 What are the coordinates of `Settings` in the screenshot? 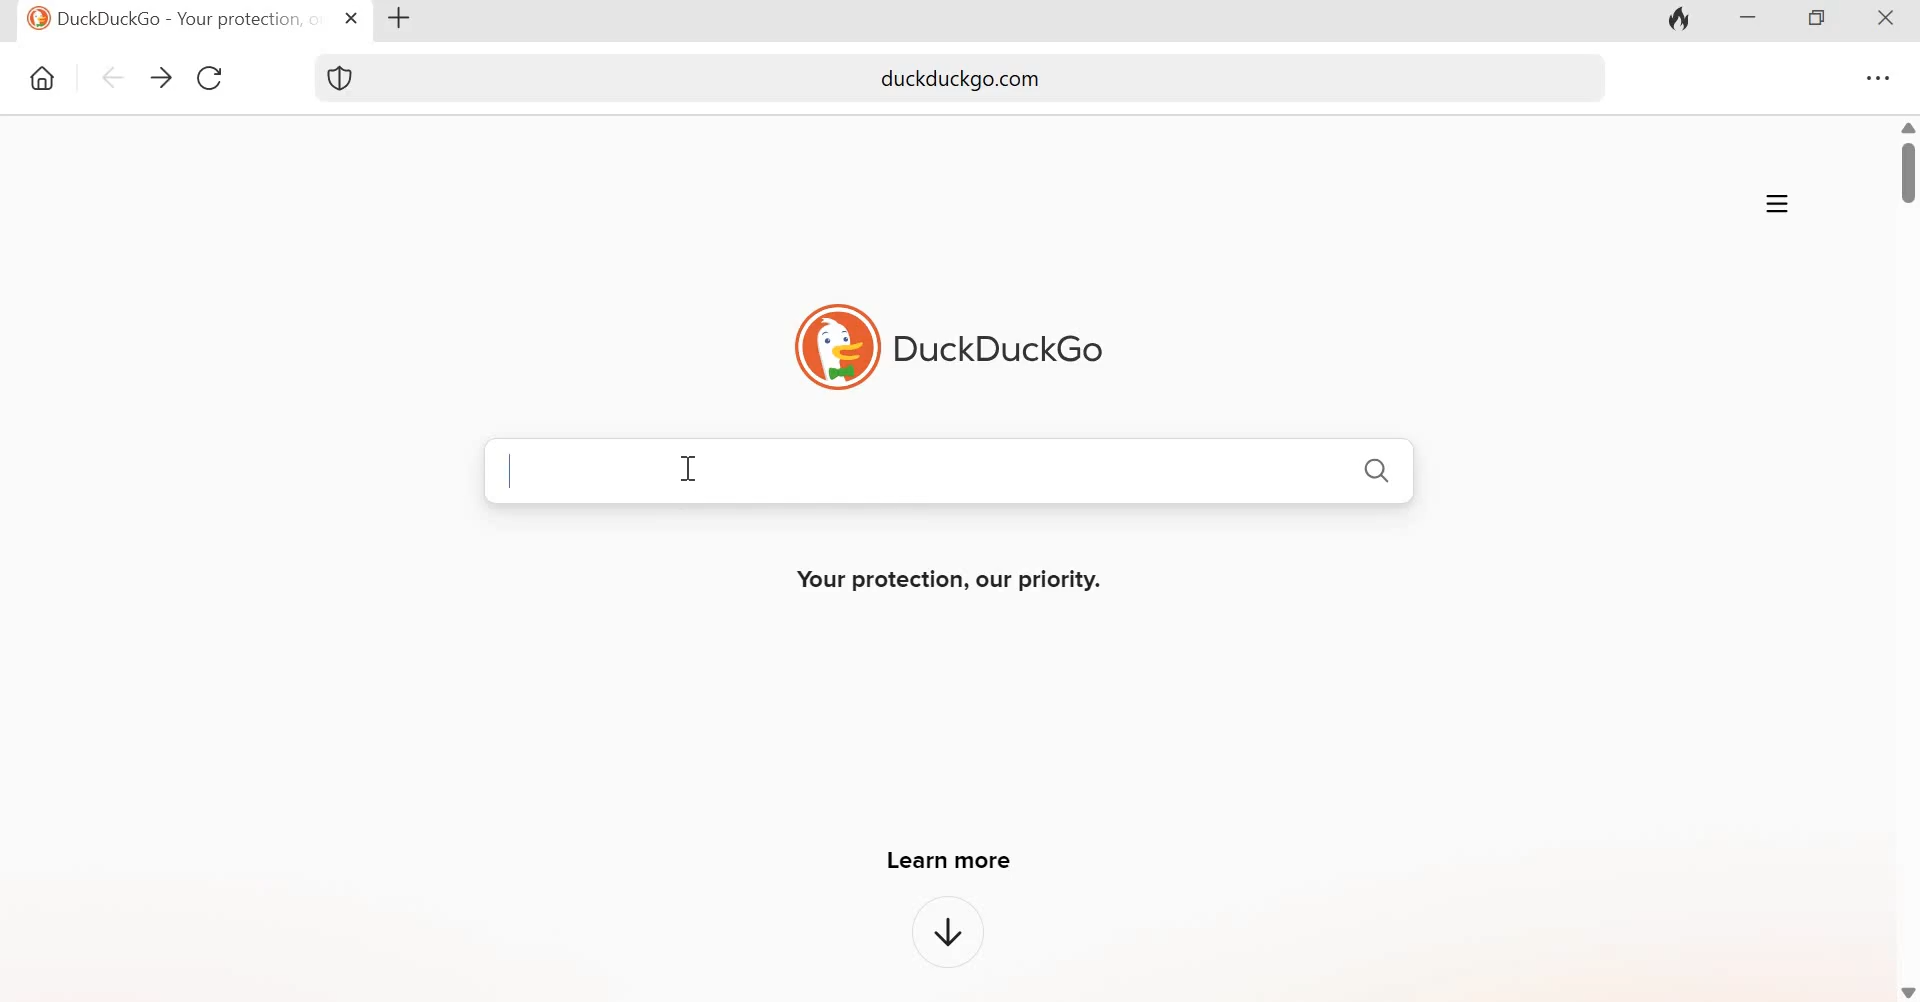 It's located at (1880, 76).